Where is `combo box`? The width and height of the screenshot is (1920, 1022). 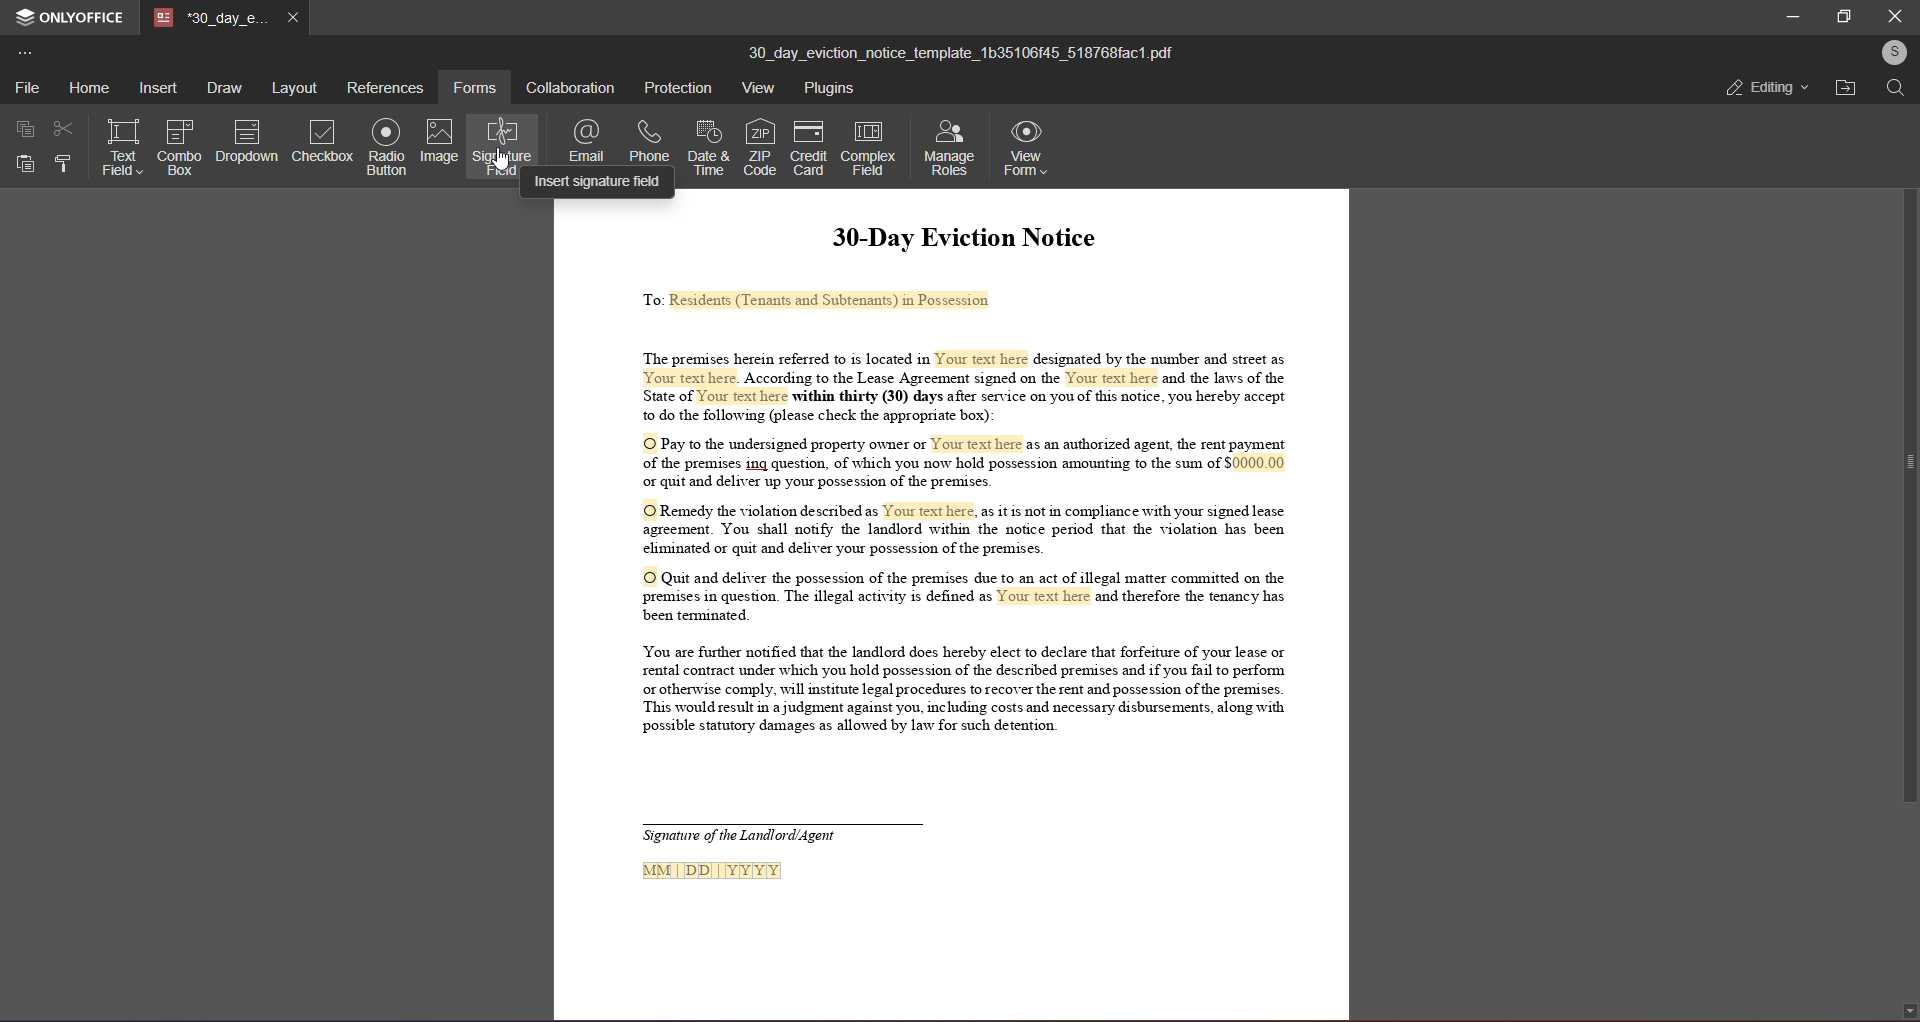
combo box is located at coordinates (178, 146).